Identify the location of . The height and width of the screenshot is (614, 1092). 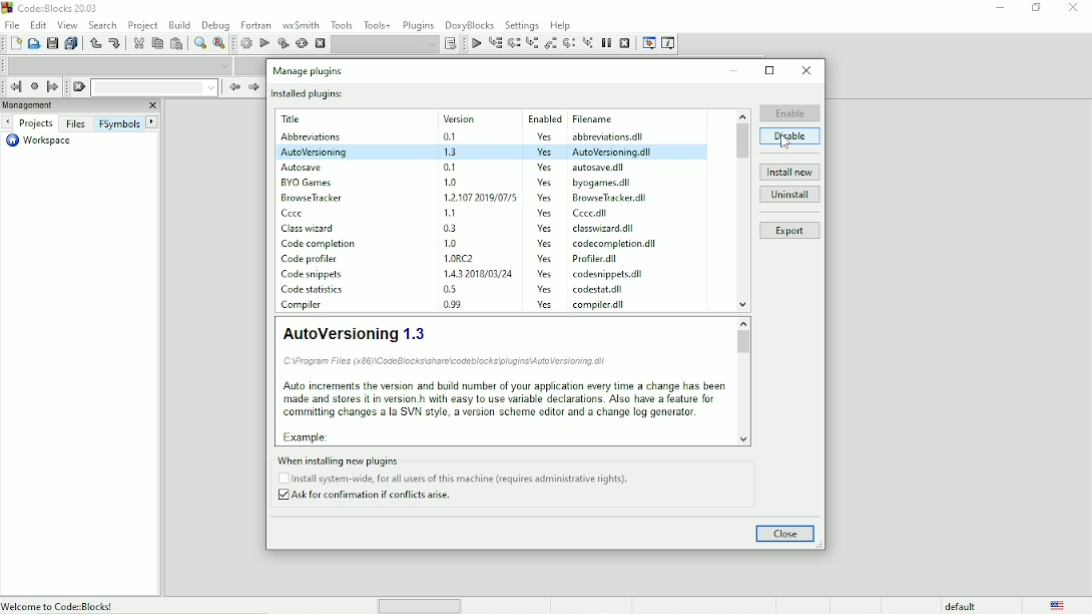
(494, 43).